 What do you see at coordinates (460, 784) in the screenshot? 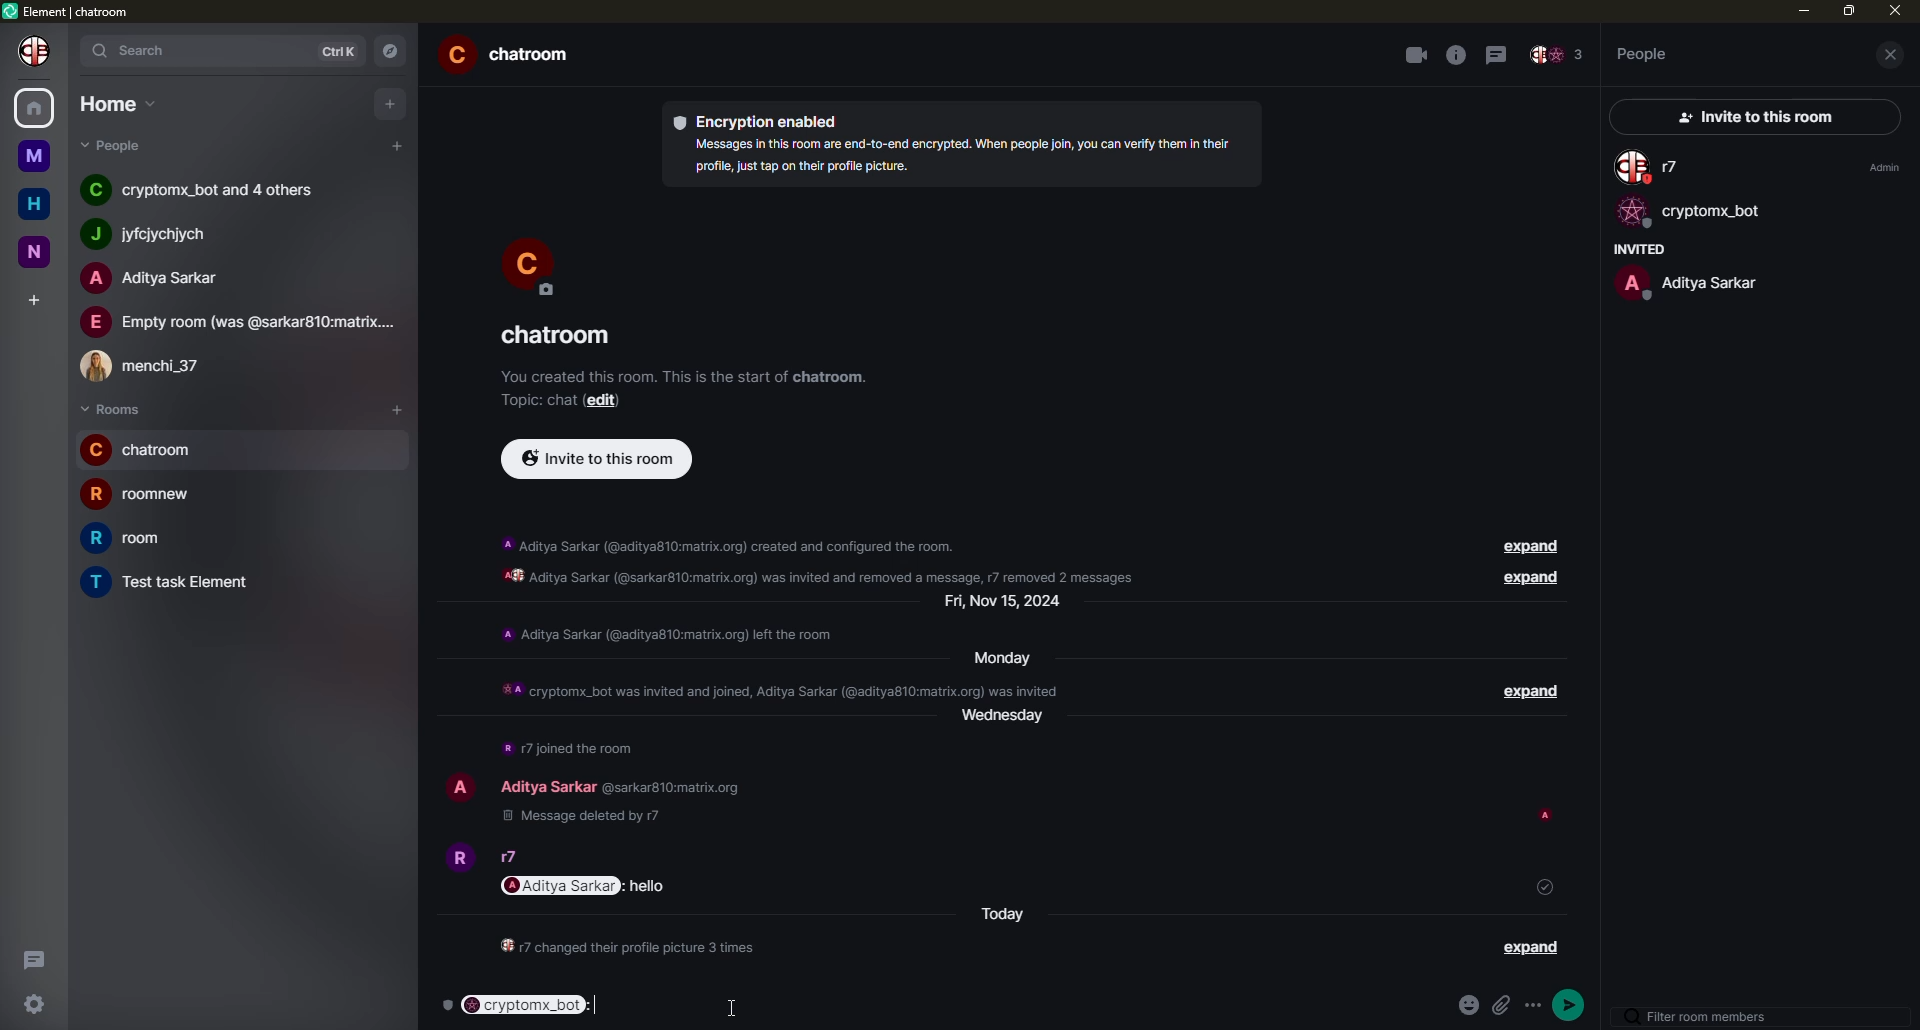
I see `profile` at bounding box center [460, 784].